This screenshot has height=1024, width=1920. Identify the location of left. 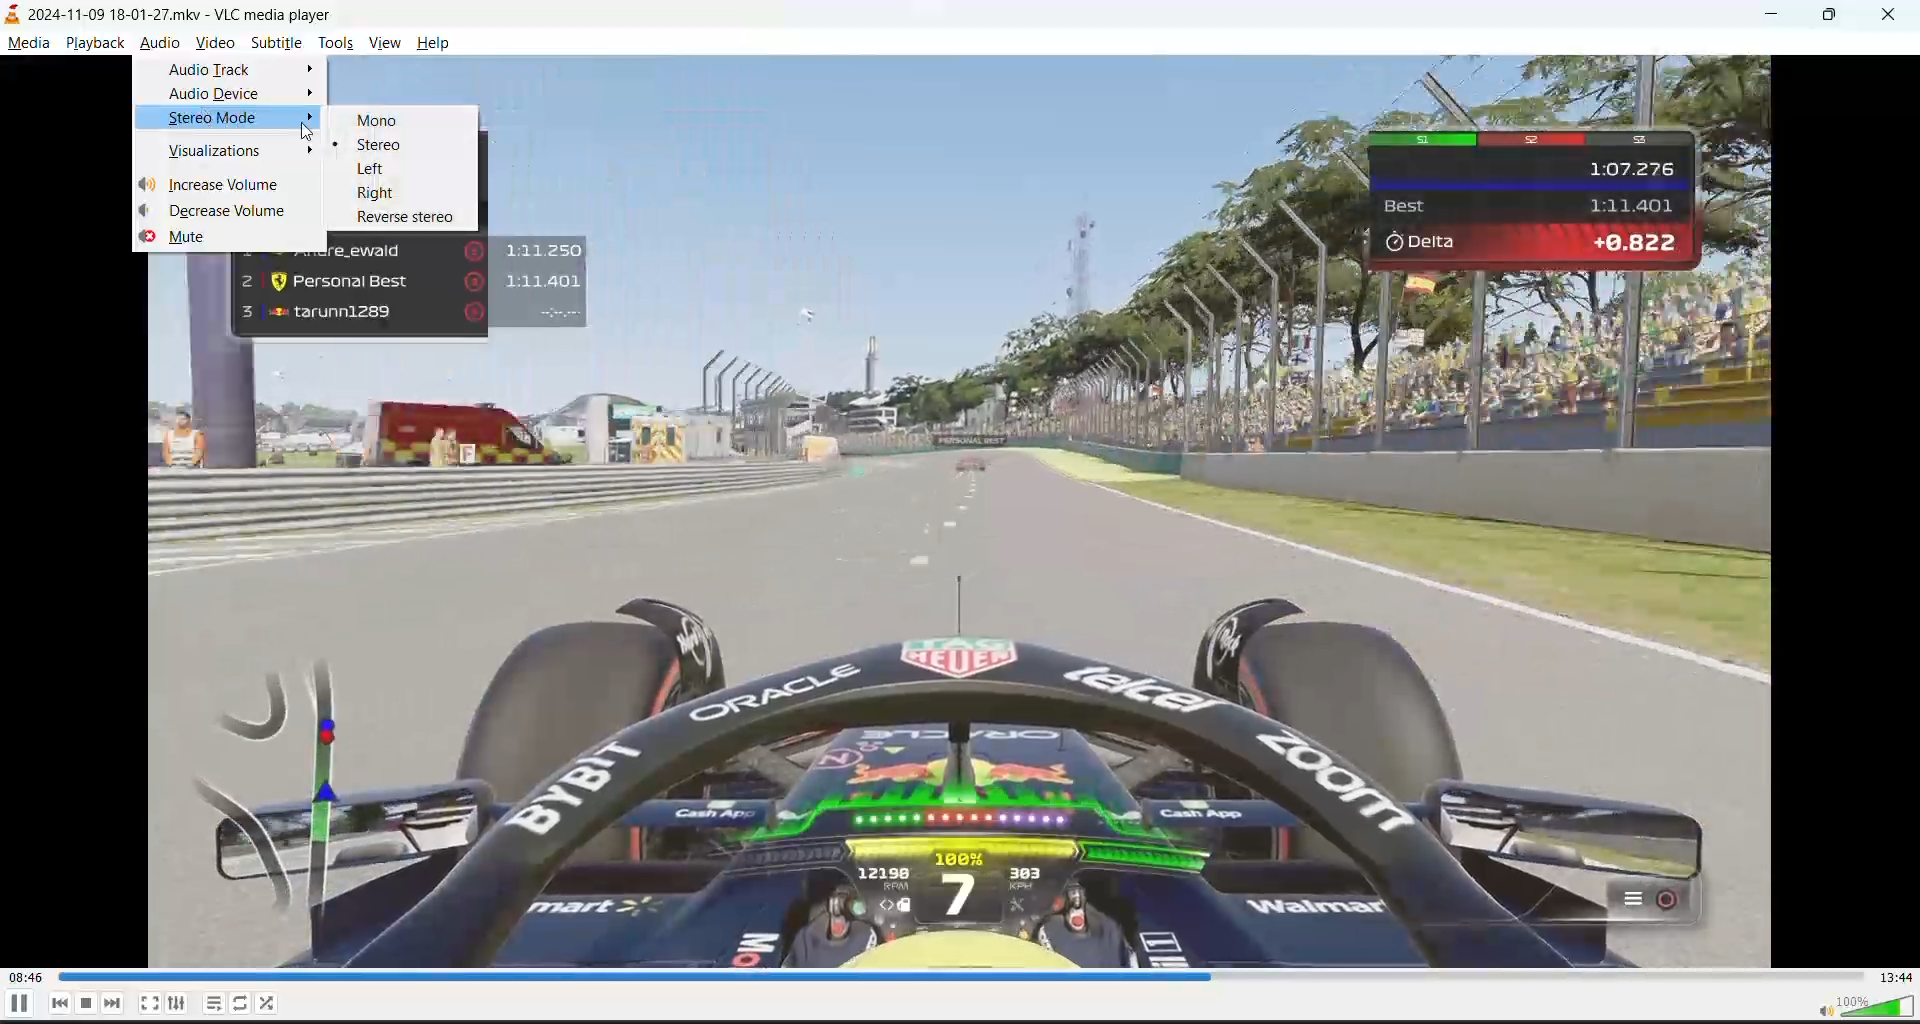
(389, 166).